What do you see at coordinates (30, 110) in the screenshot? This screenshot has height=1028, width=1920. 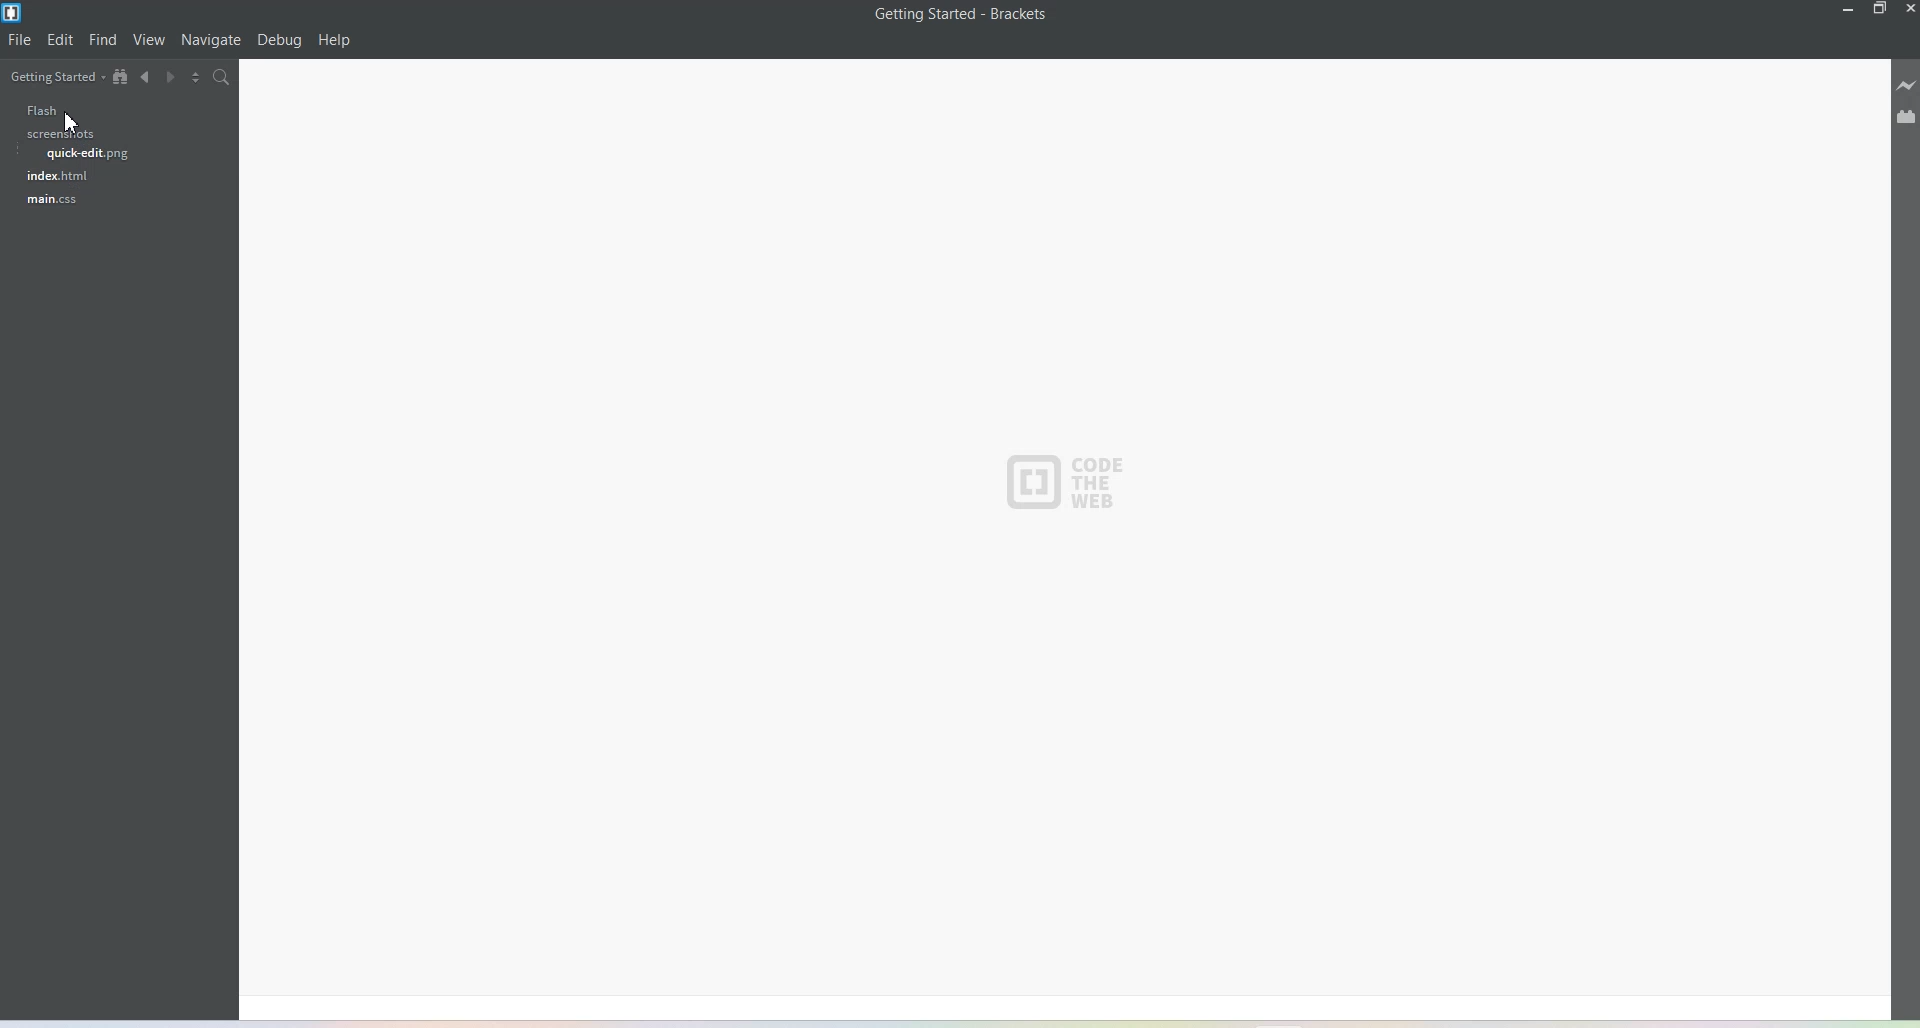 I see `Flash` at bounding box center [30, 110].